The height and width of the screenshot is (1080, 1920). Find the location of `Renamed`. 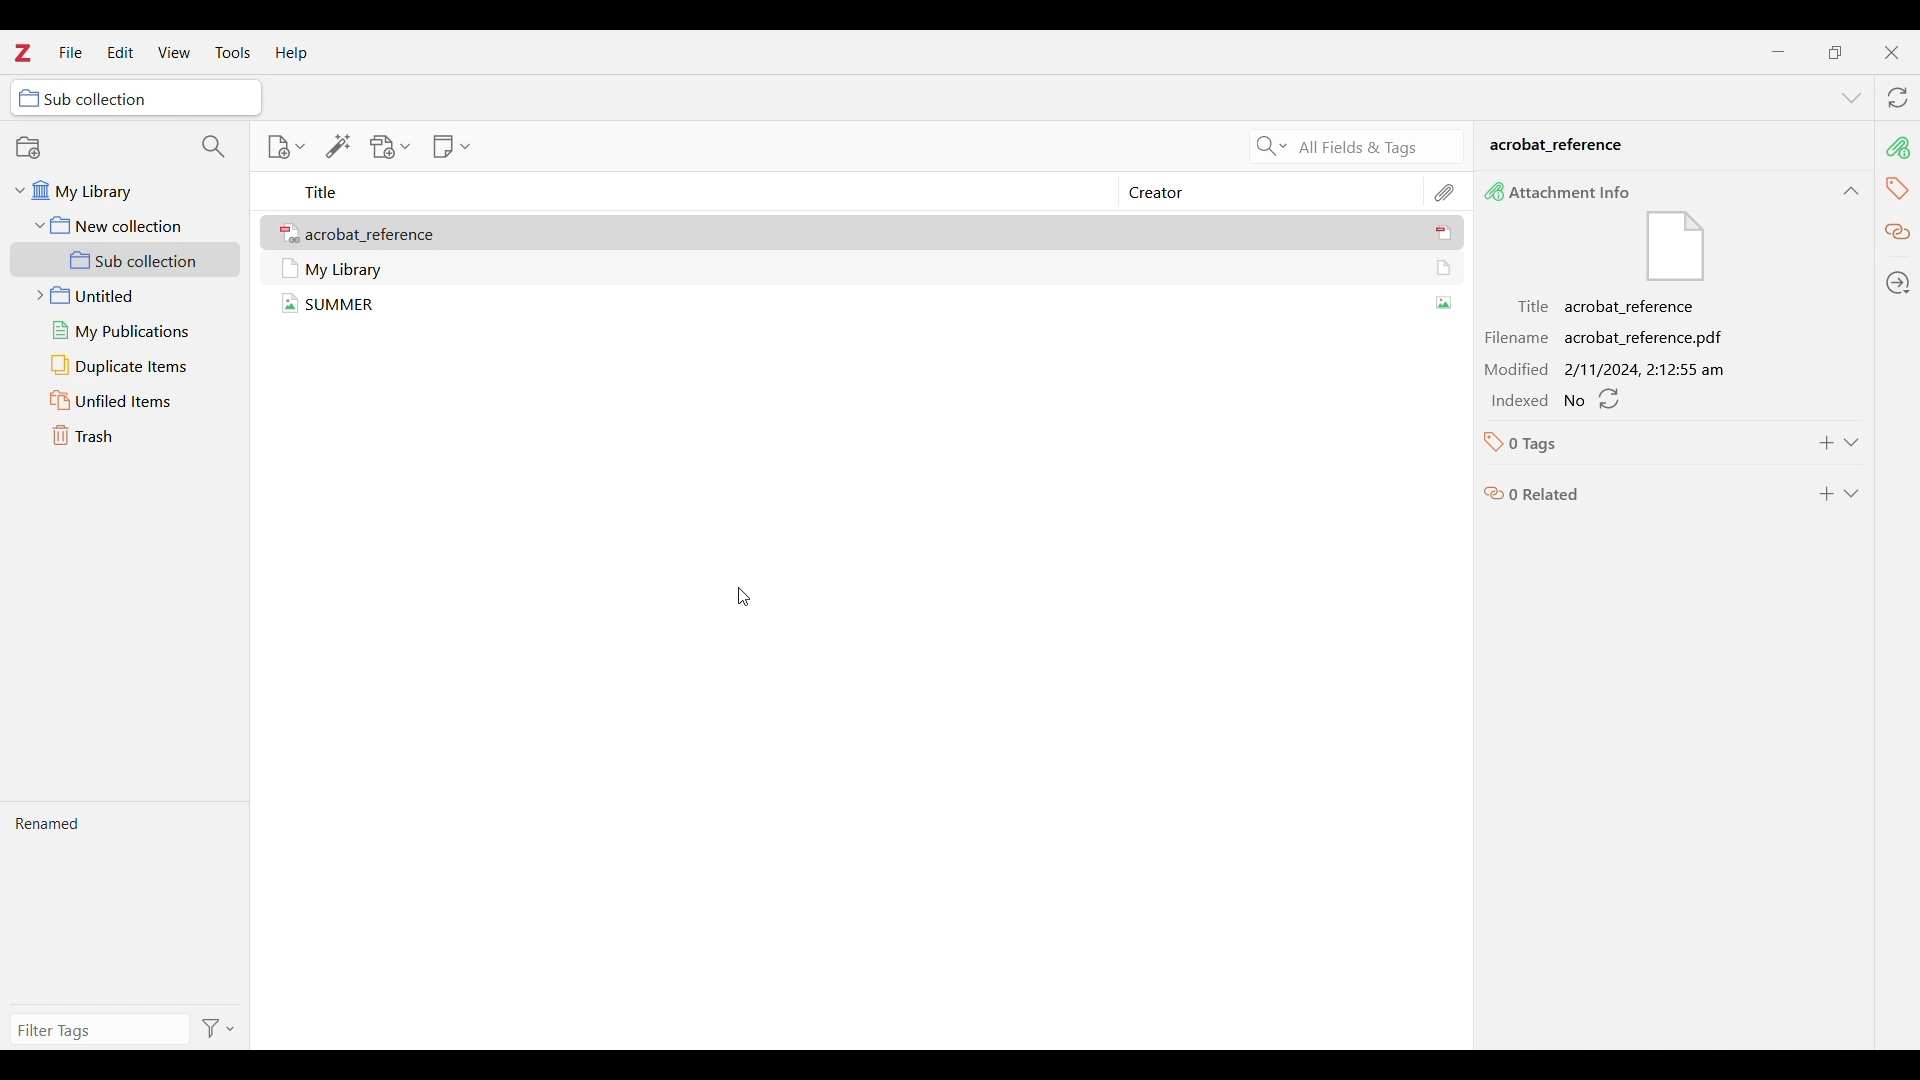

Renamed is located at coordinates (127, 907).